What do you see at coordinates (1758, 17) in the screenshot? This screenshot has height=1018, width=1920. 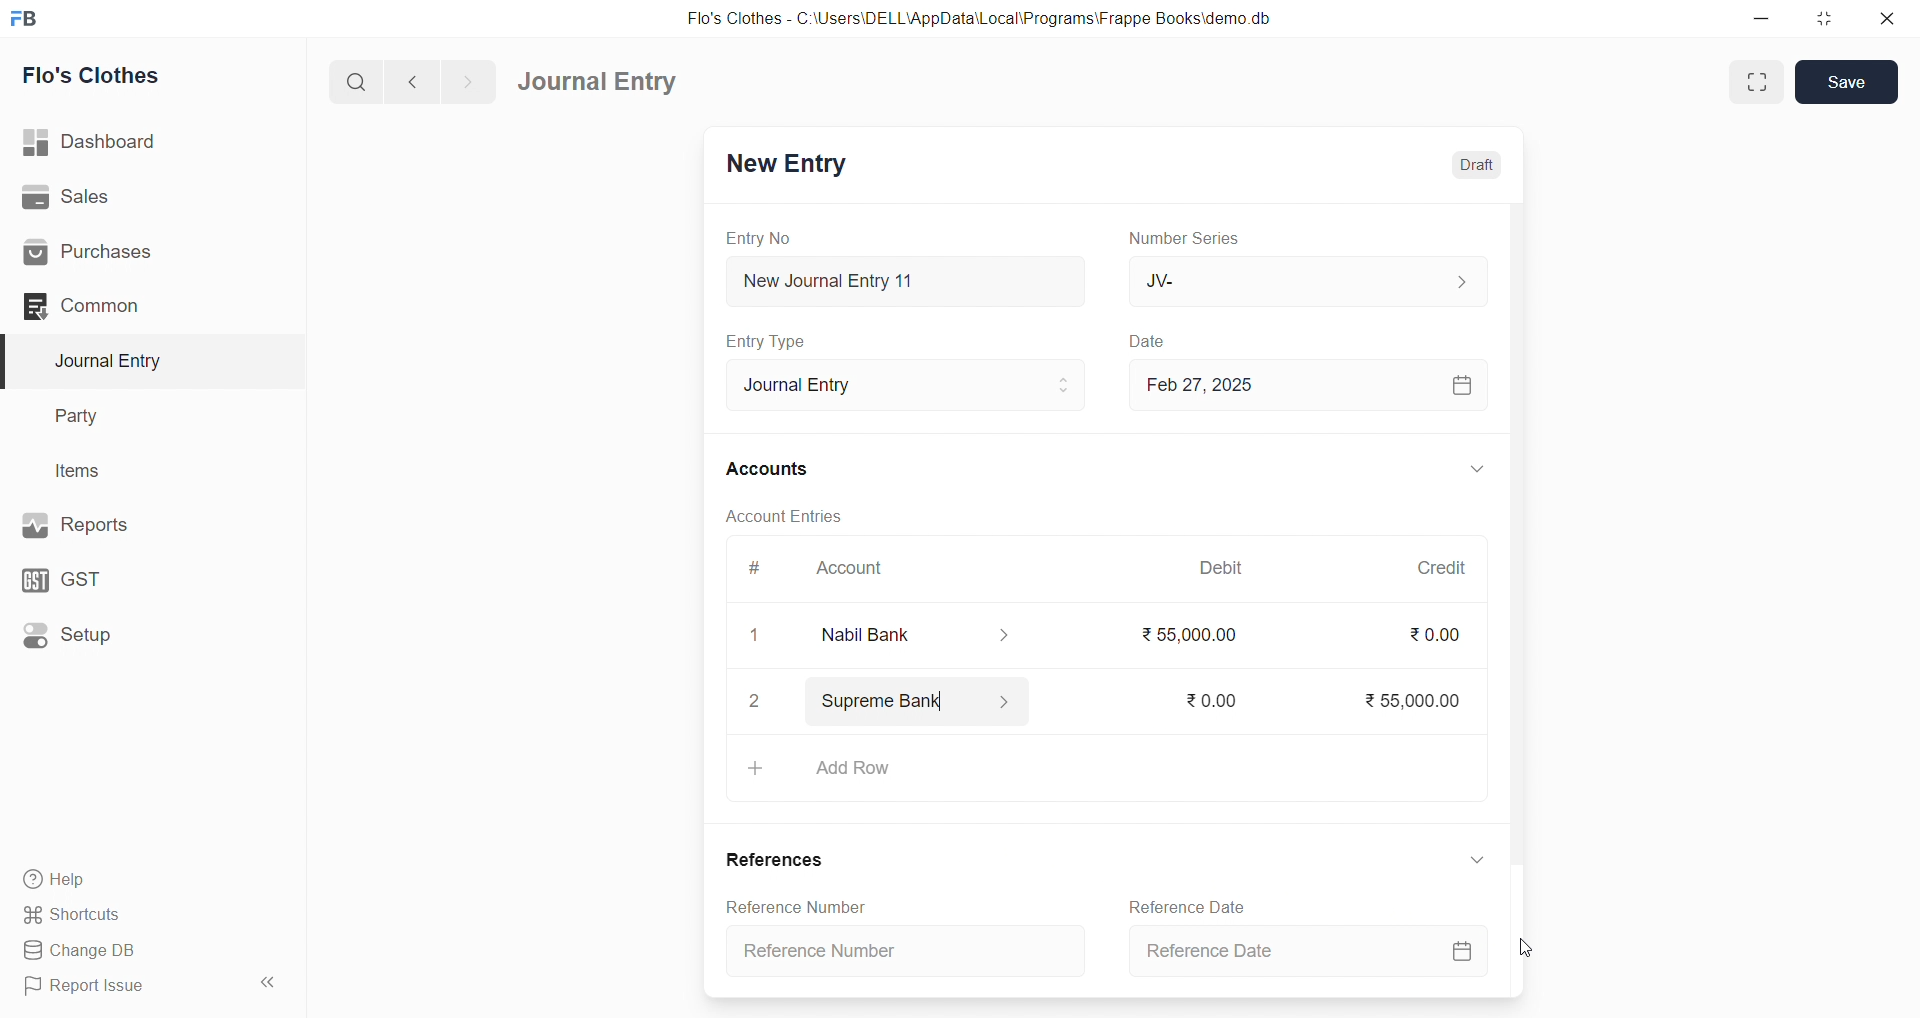 I see `minimize` at bounding box center [1758, 17].